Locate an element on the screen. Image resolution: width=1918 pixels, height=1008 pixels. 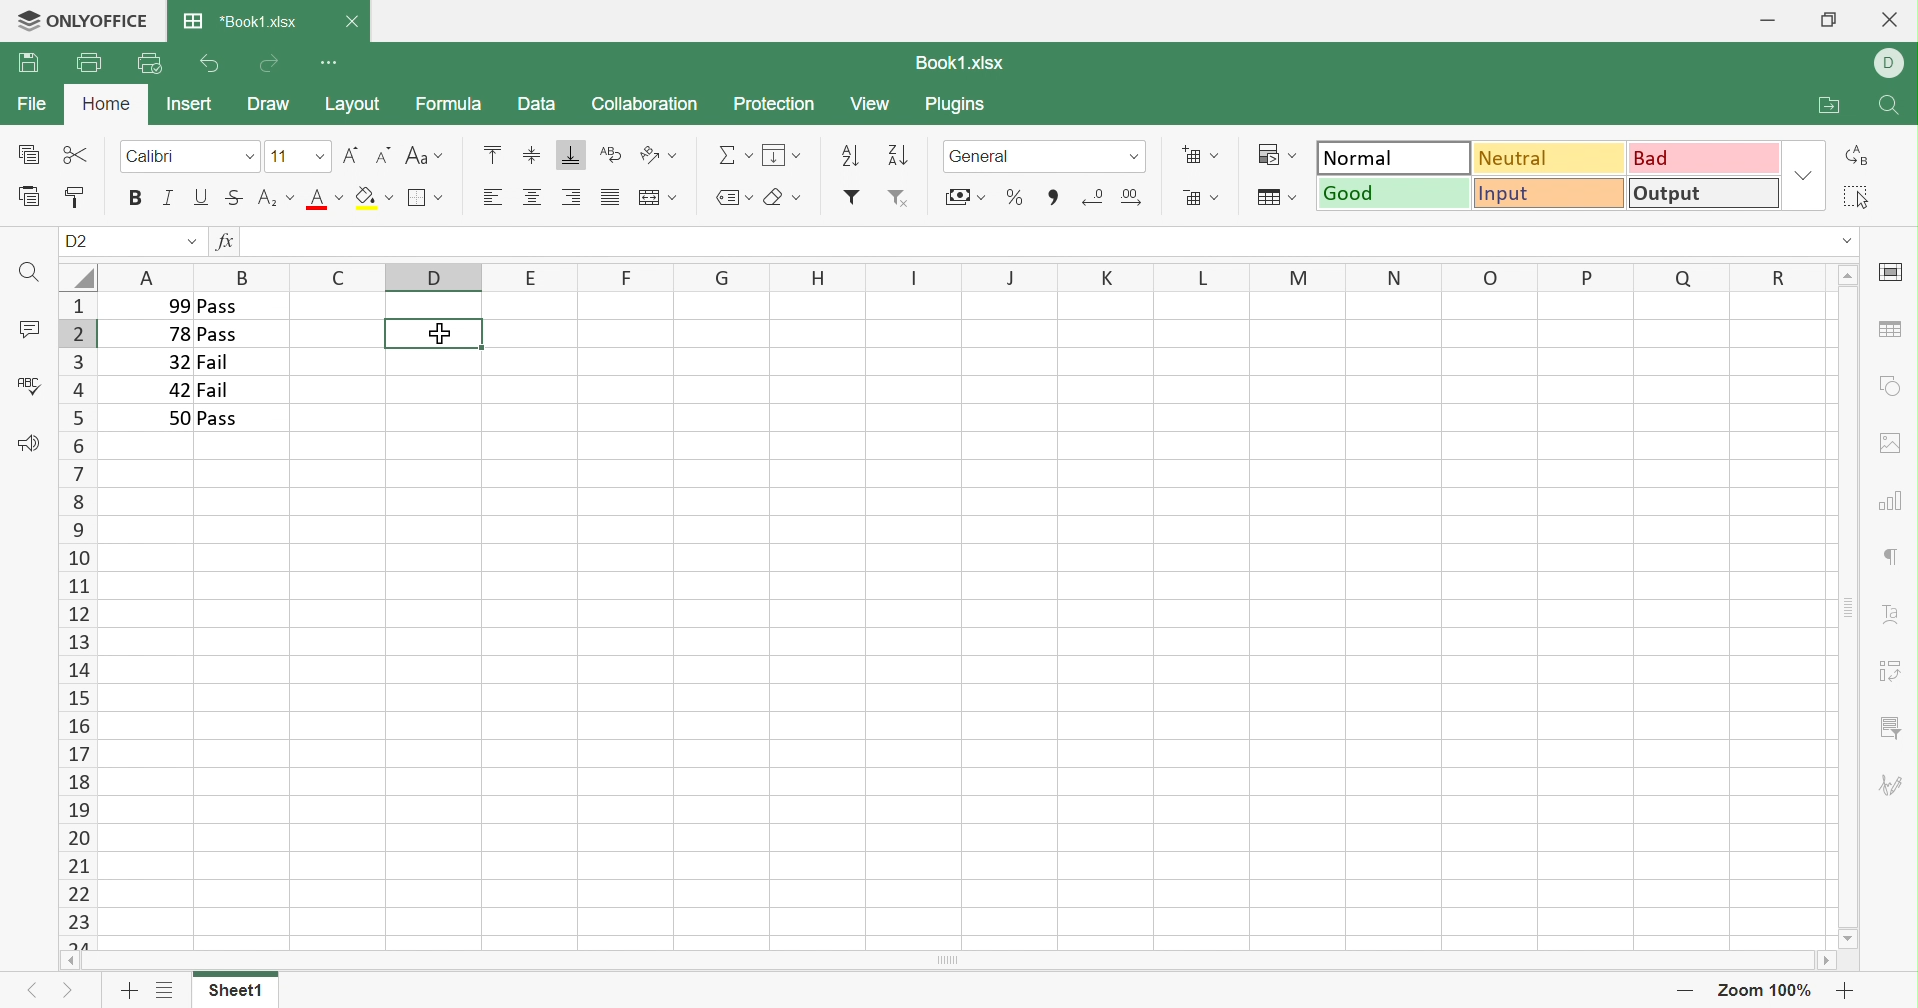
Fil color is located at coordinates (374, 197).